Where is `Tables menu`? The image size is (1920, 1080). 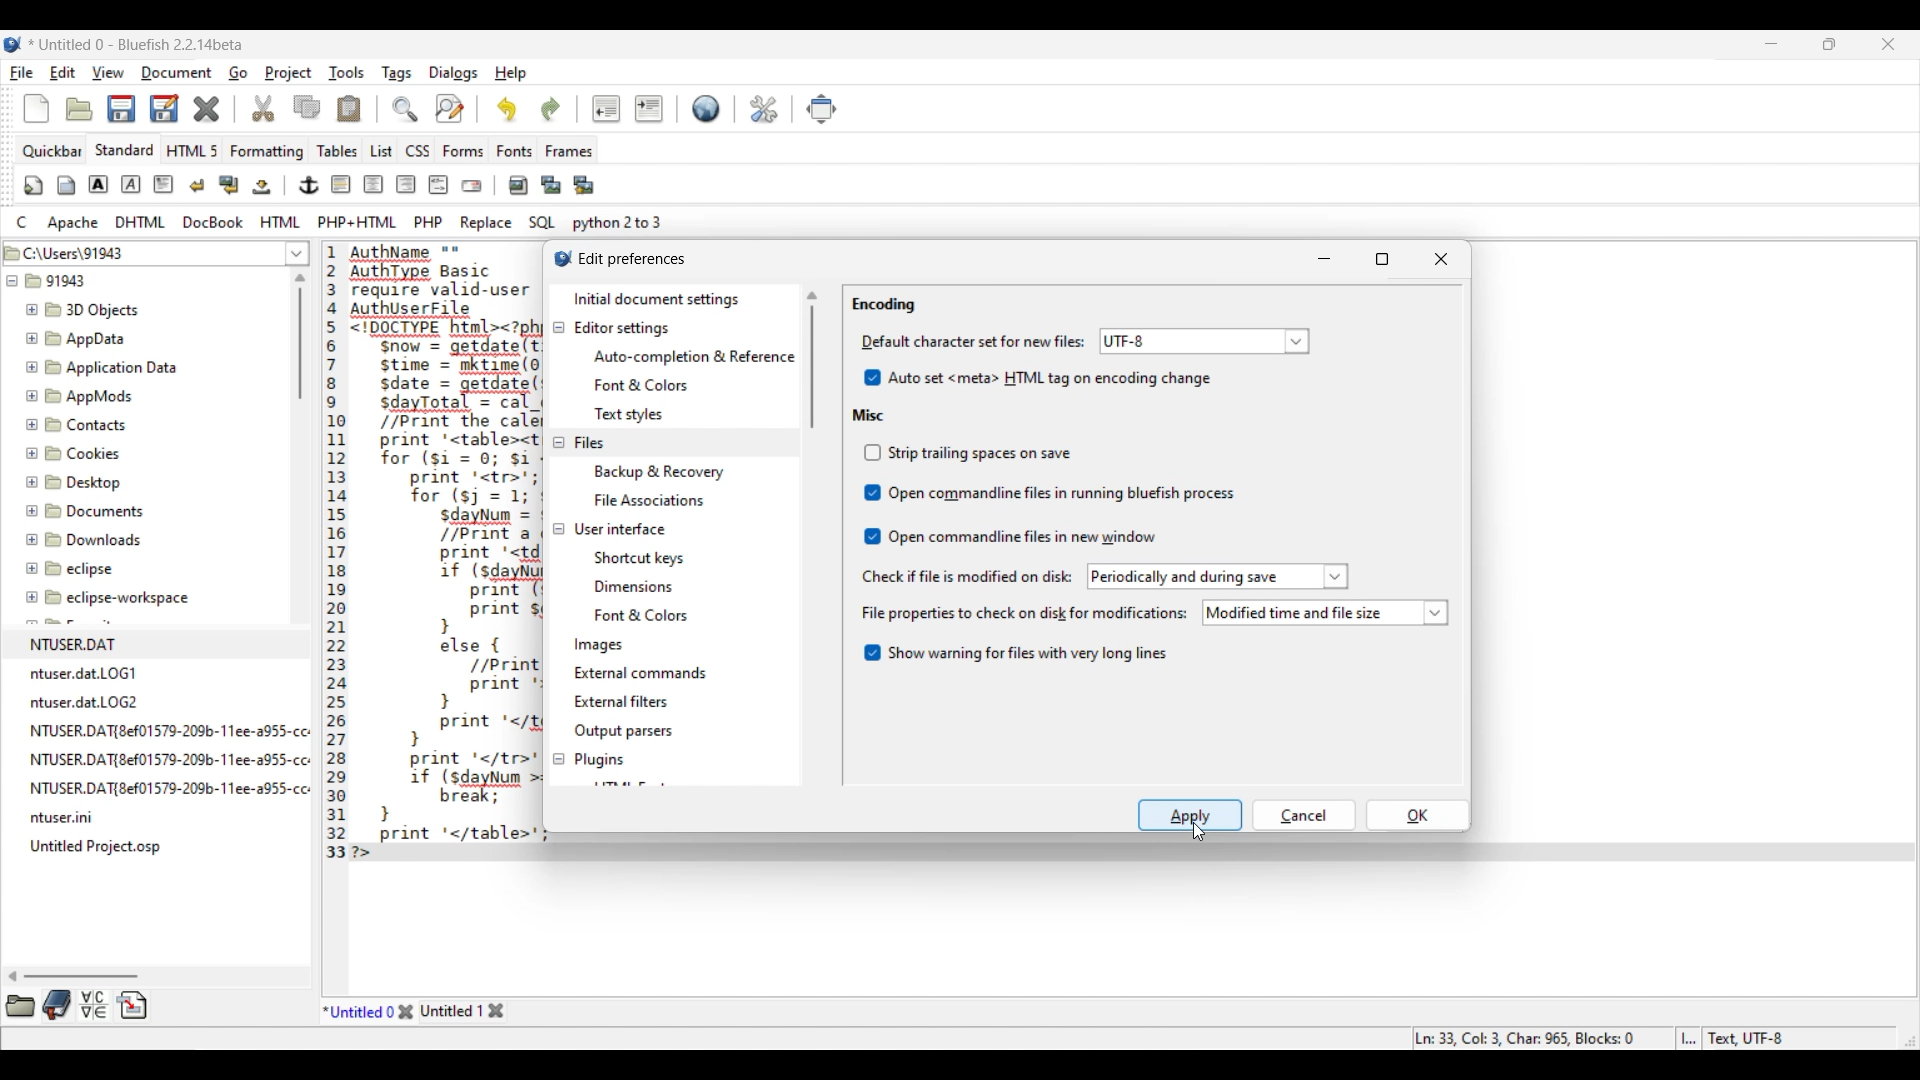
Tables menu is located at coordinates (337, 151).